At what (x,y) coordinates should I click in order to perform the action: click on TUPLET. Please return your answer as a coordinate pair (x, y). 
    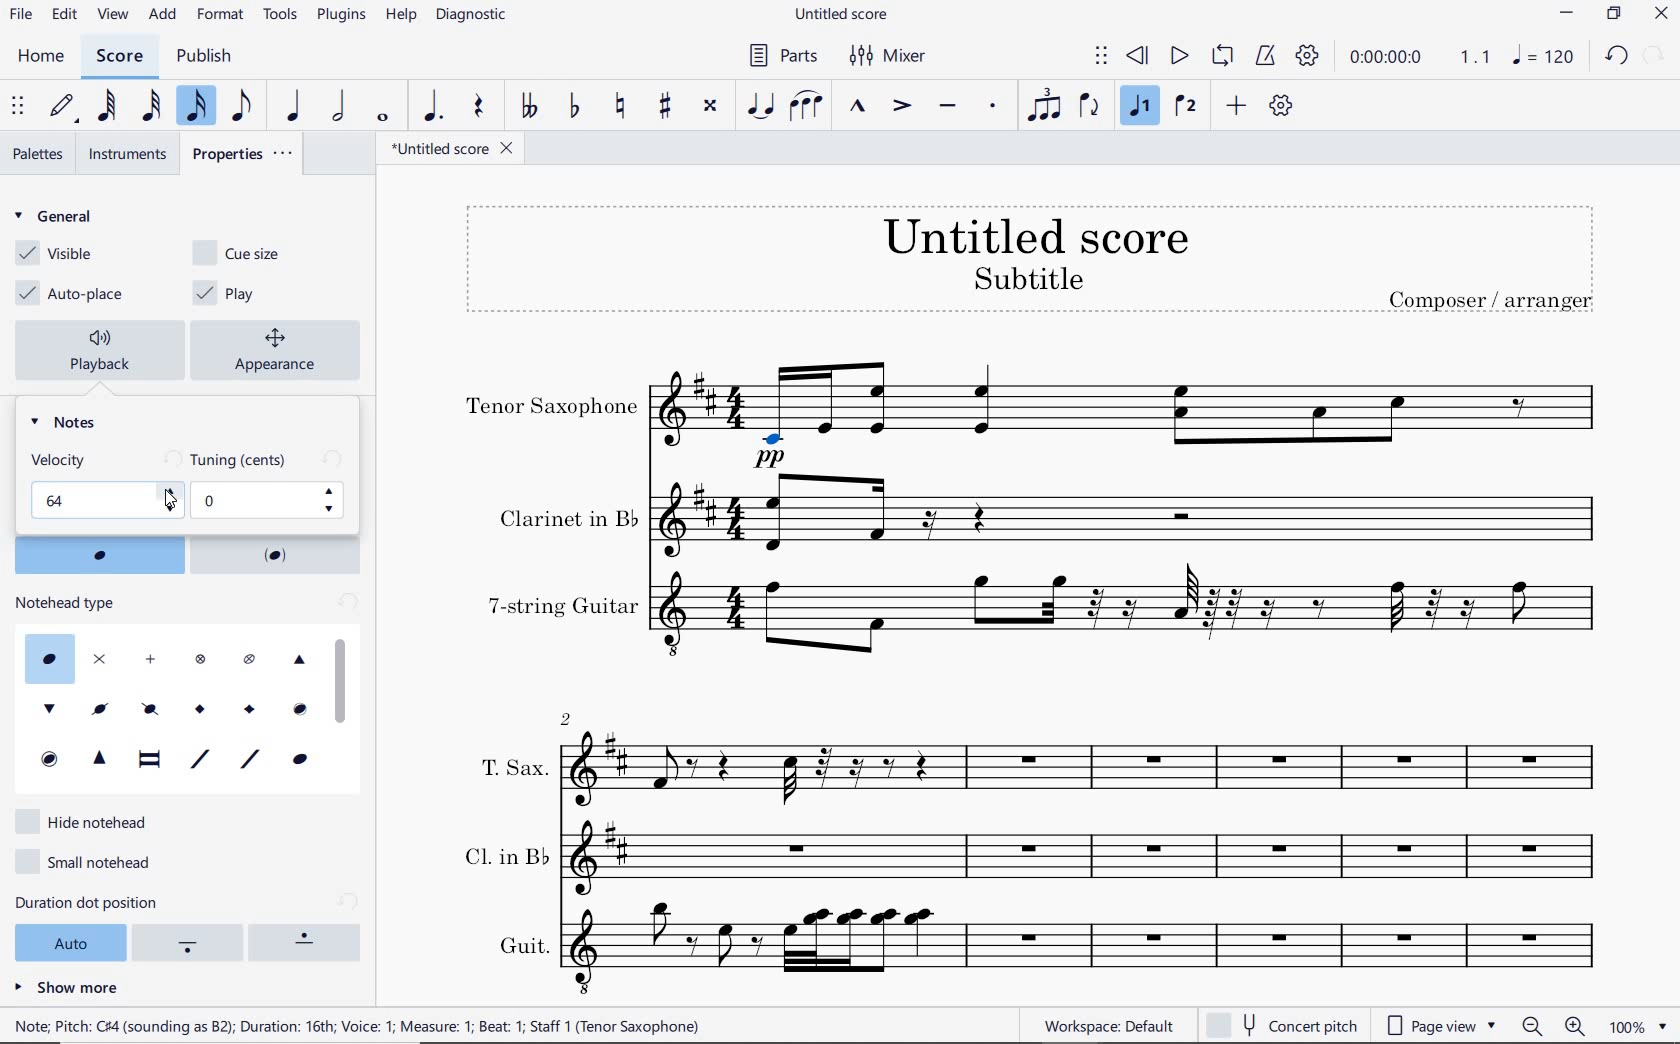
    Looking at the image, I should click on (1045, 104).